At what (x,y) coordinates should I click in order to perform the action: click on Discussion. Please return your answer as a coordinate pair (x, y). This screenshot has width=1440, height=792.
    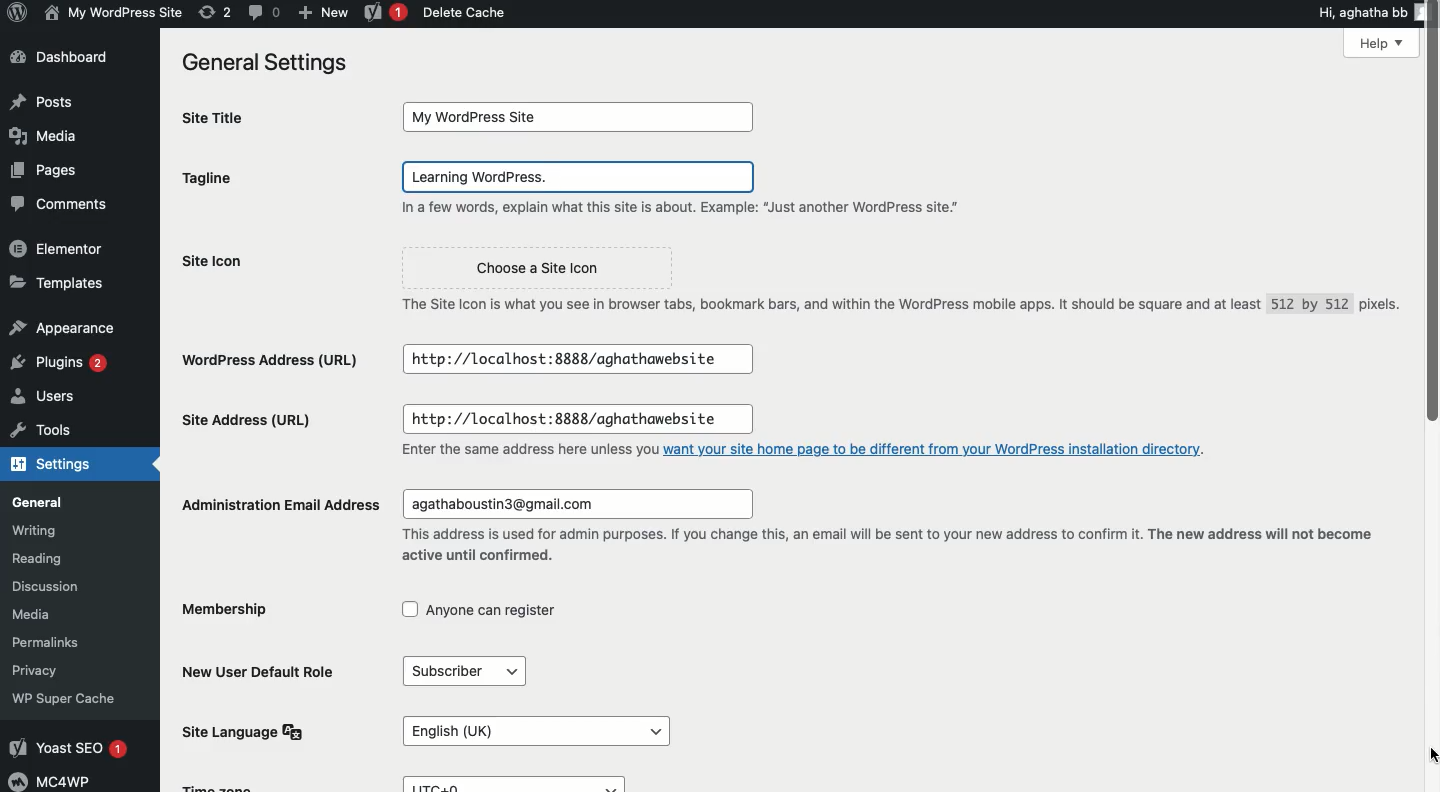
    Looking at the image, I should click on (57, 585).